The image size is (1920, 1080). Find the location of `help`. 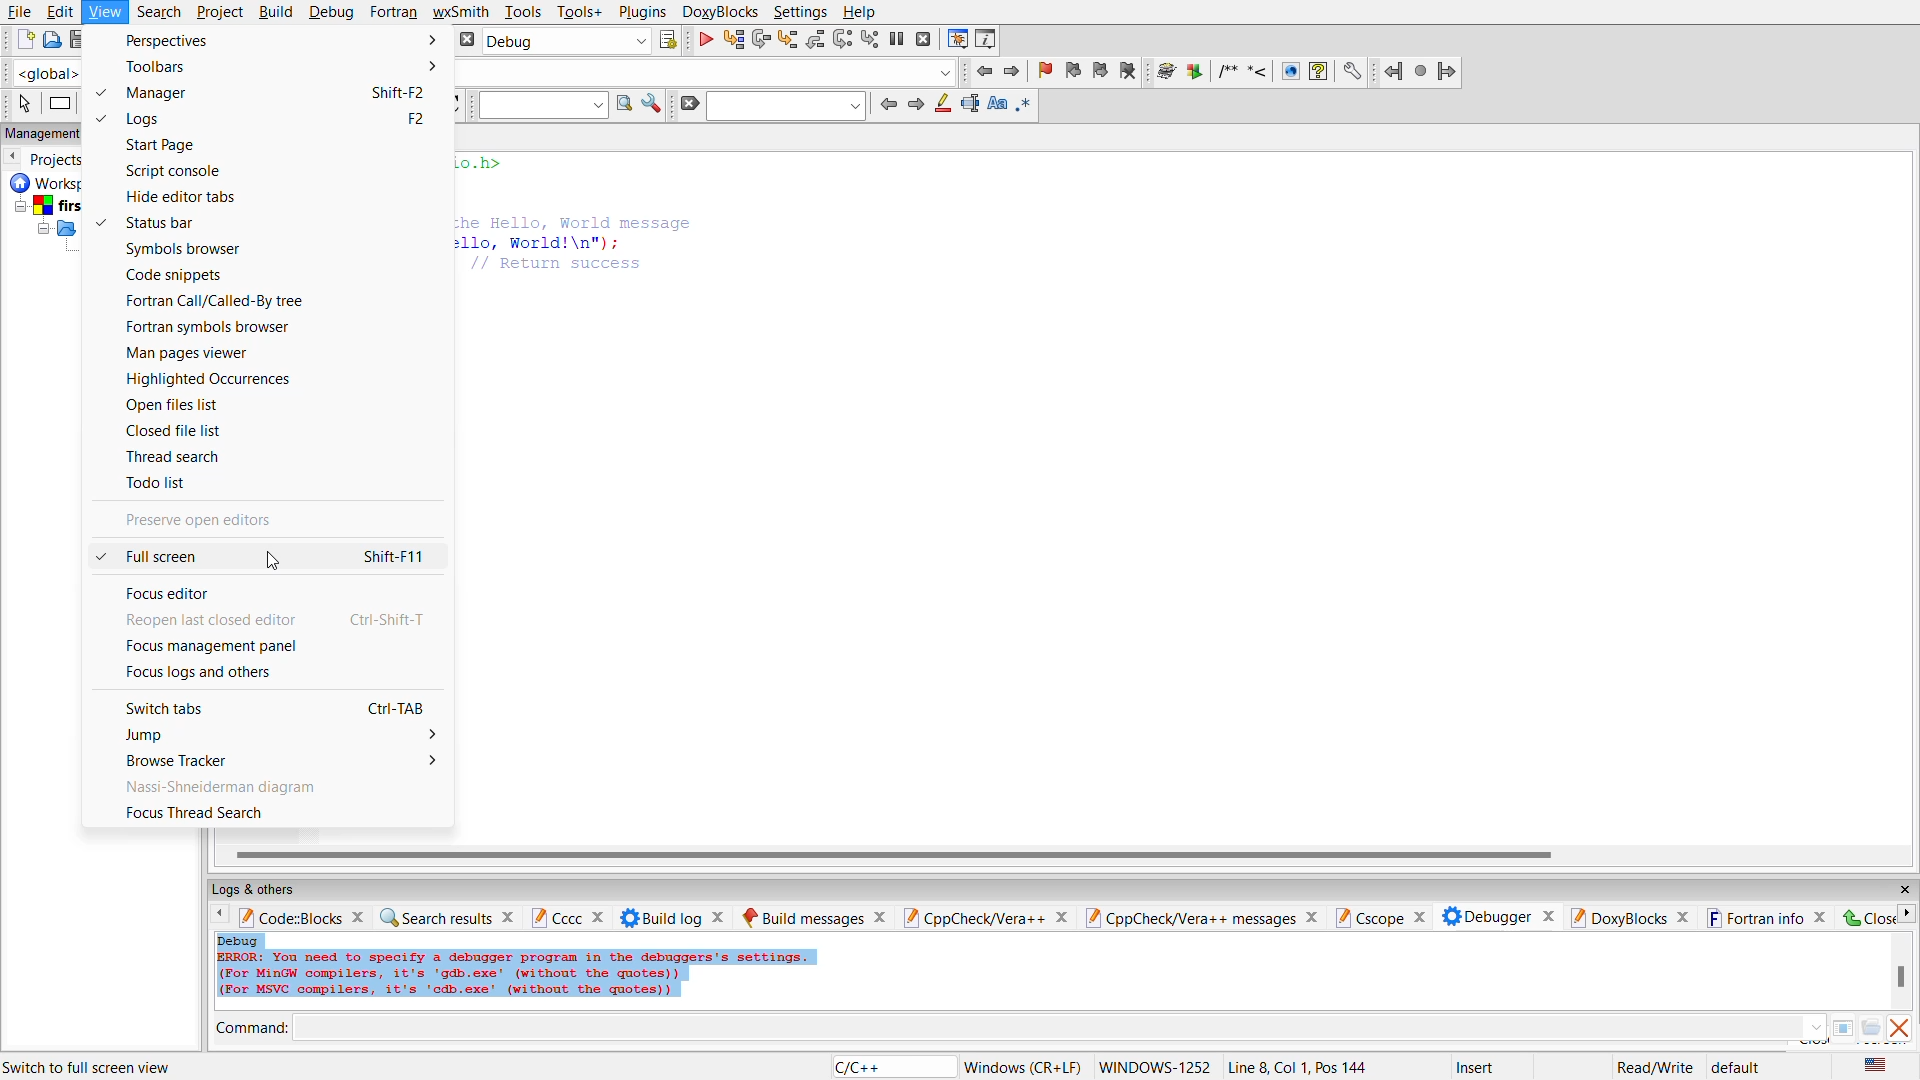

help is located at coordinates (861, 11).